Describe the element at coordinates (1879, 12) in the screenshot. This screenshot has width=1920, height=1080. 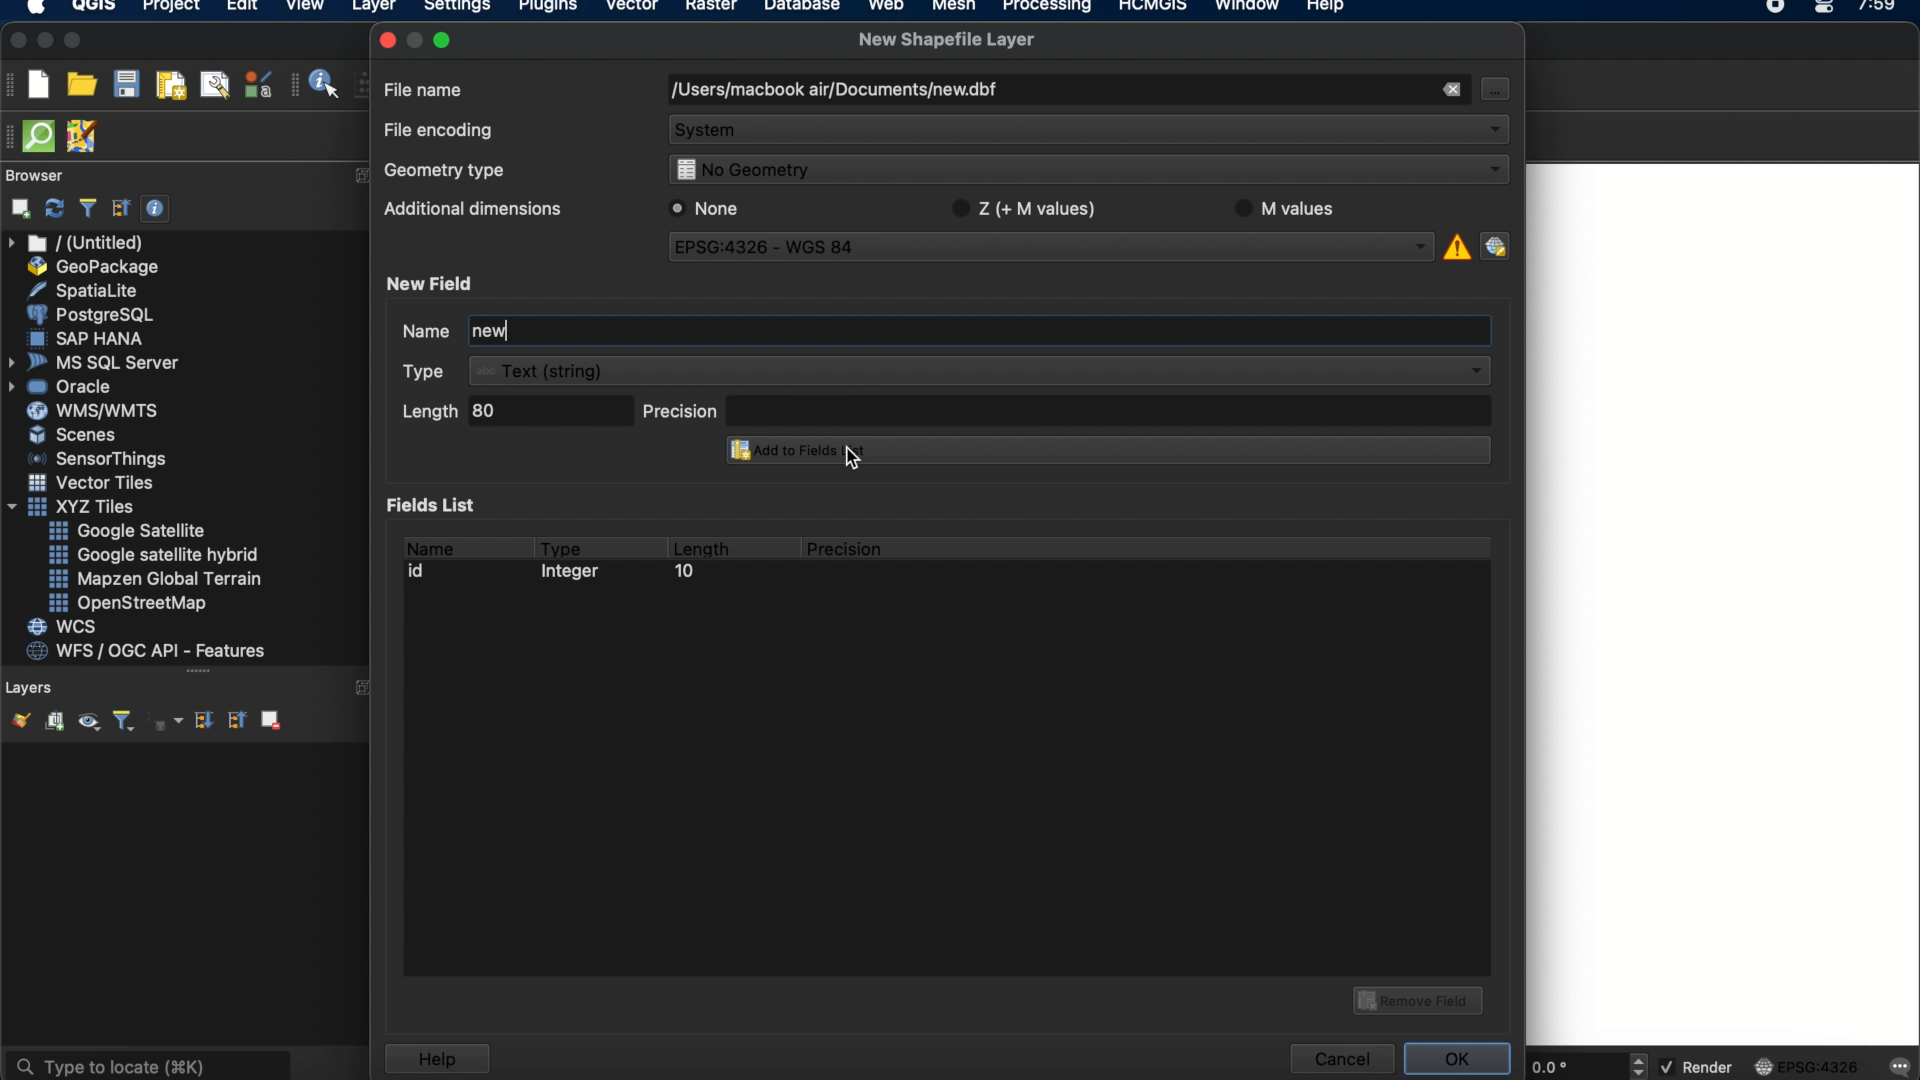
I see `time` at that location.